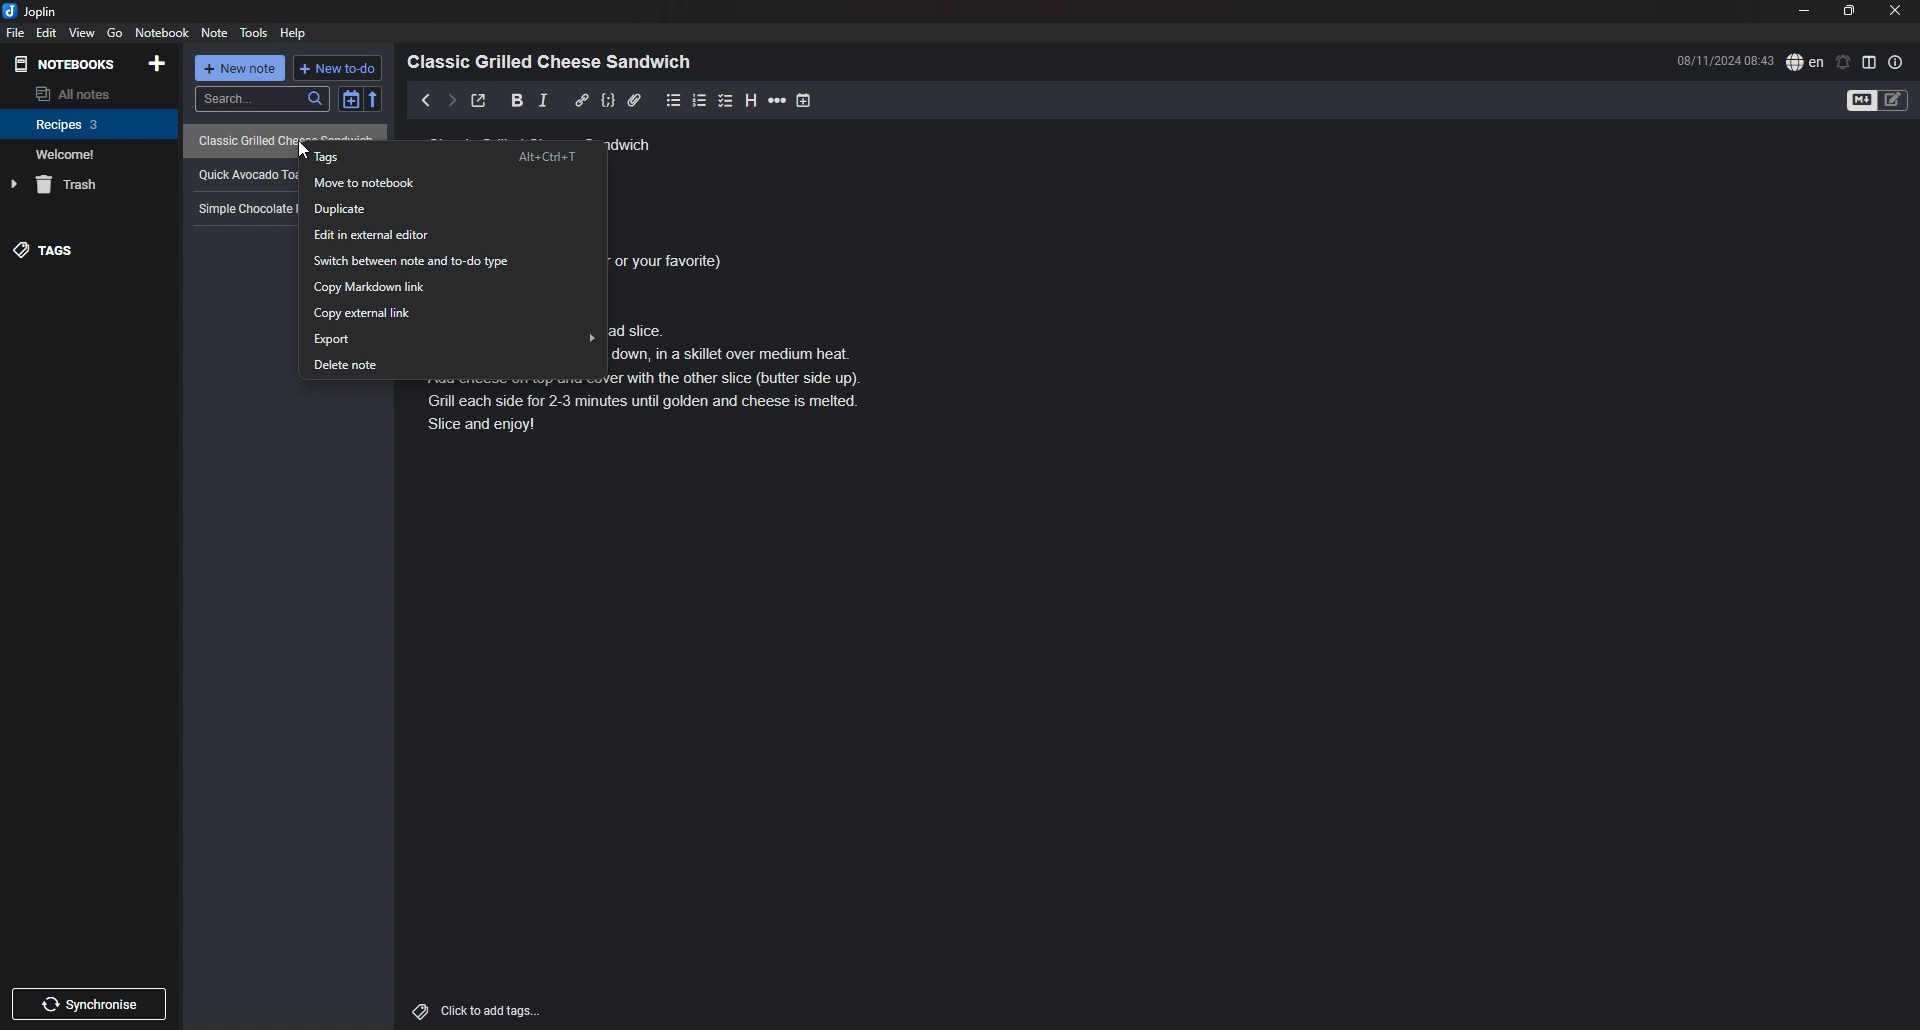  What do you see at coordinates (262, 99) in the screenshot?
I see `search` at bounding box center [262, 99].